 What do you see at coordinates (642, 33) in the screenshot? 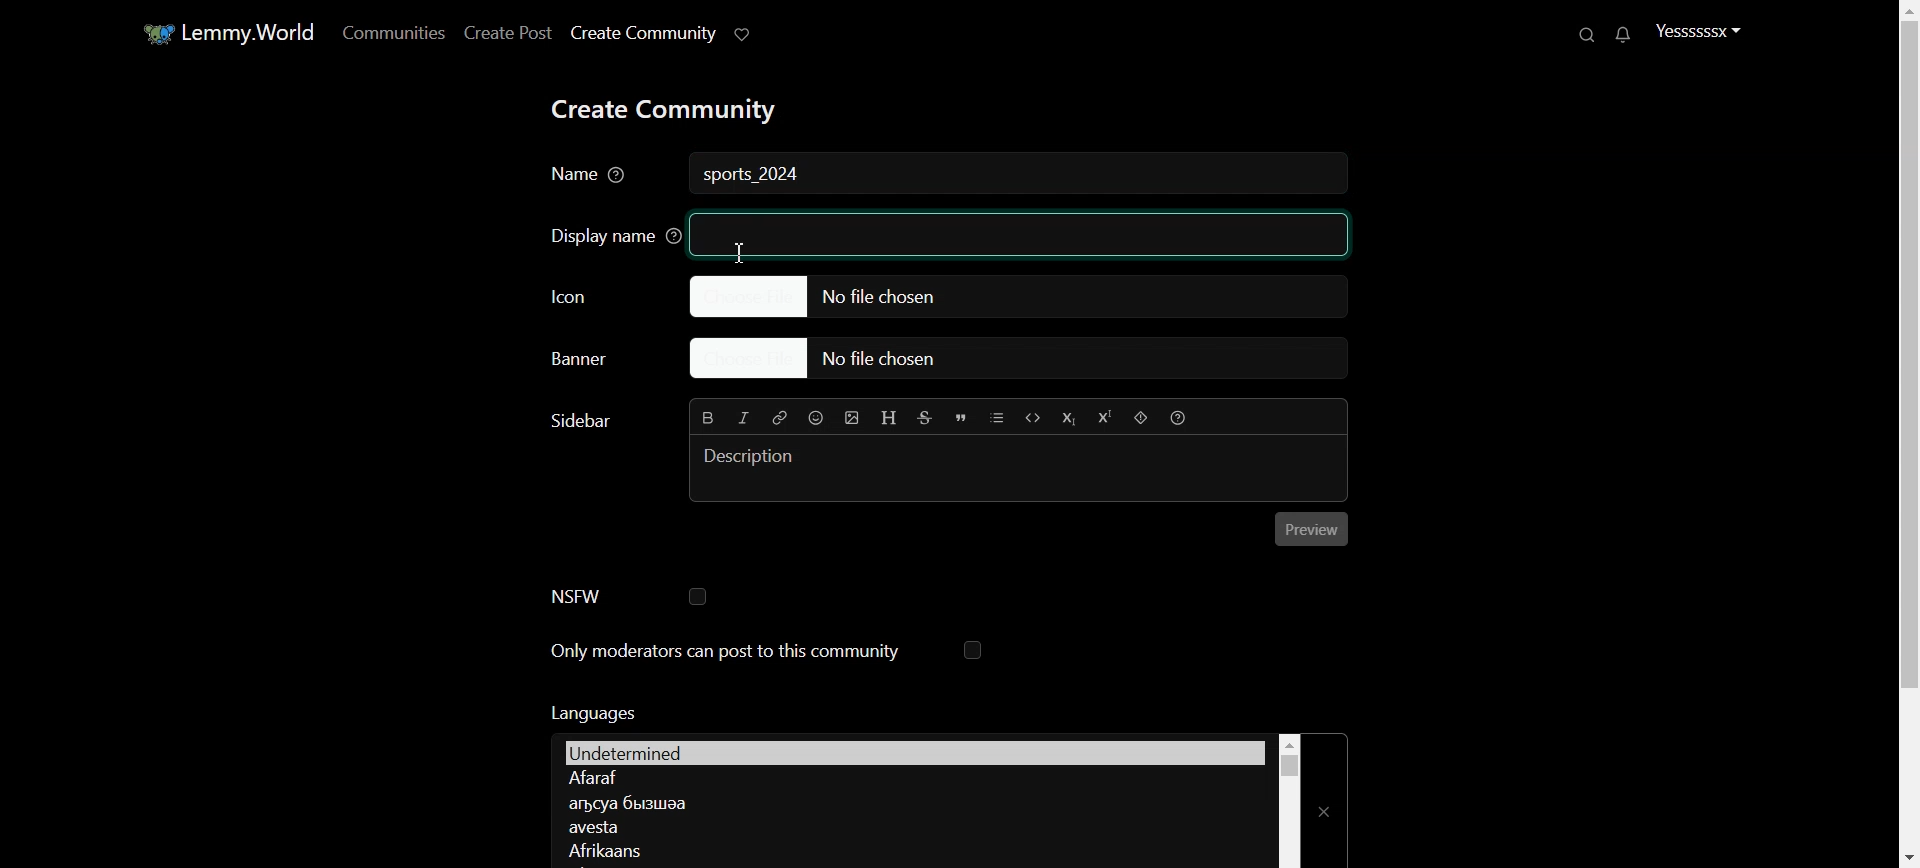
I see `Create Community` at bounding box center [642, 33].